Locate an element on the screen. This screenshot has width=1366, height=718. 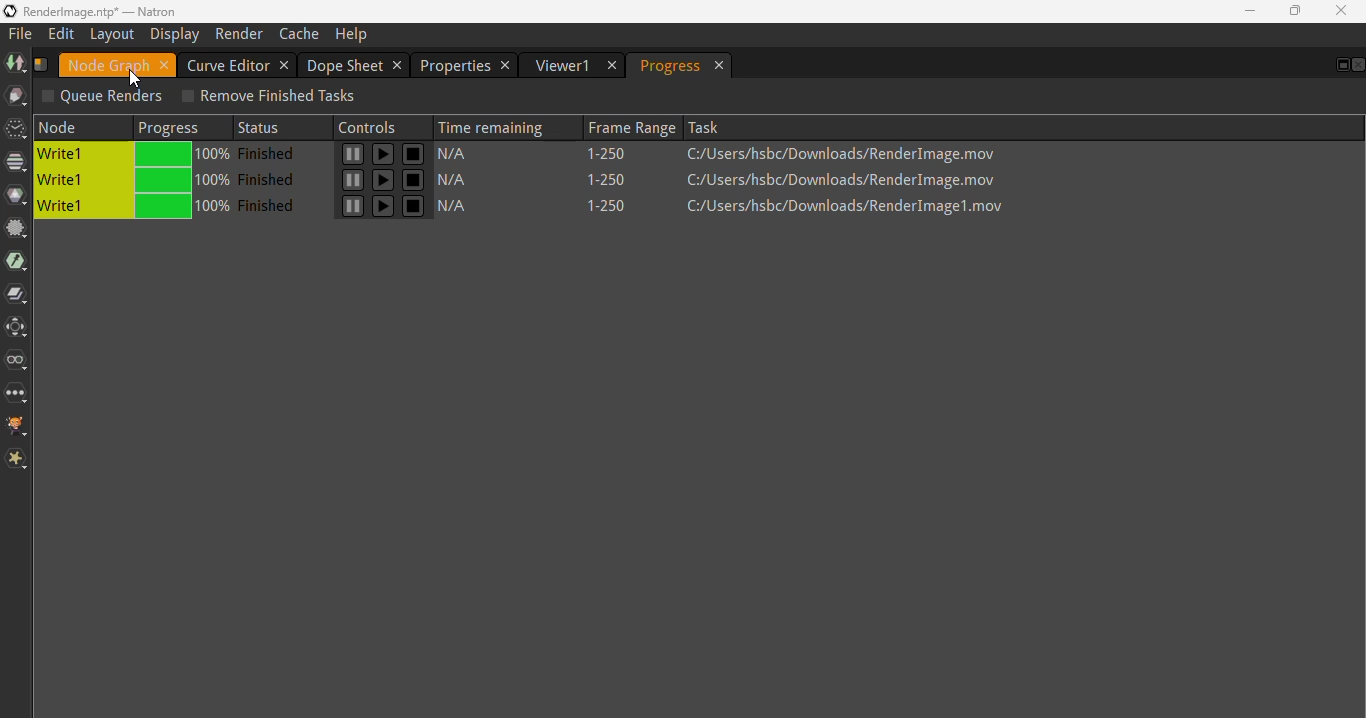
finished is located at coordinates (271, 206).